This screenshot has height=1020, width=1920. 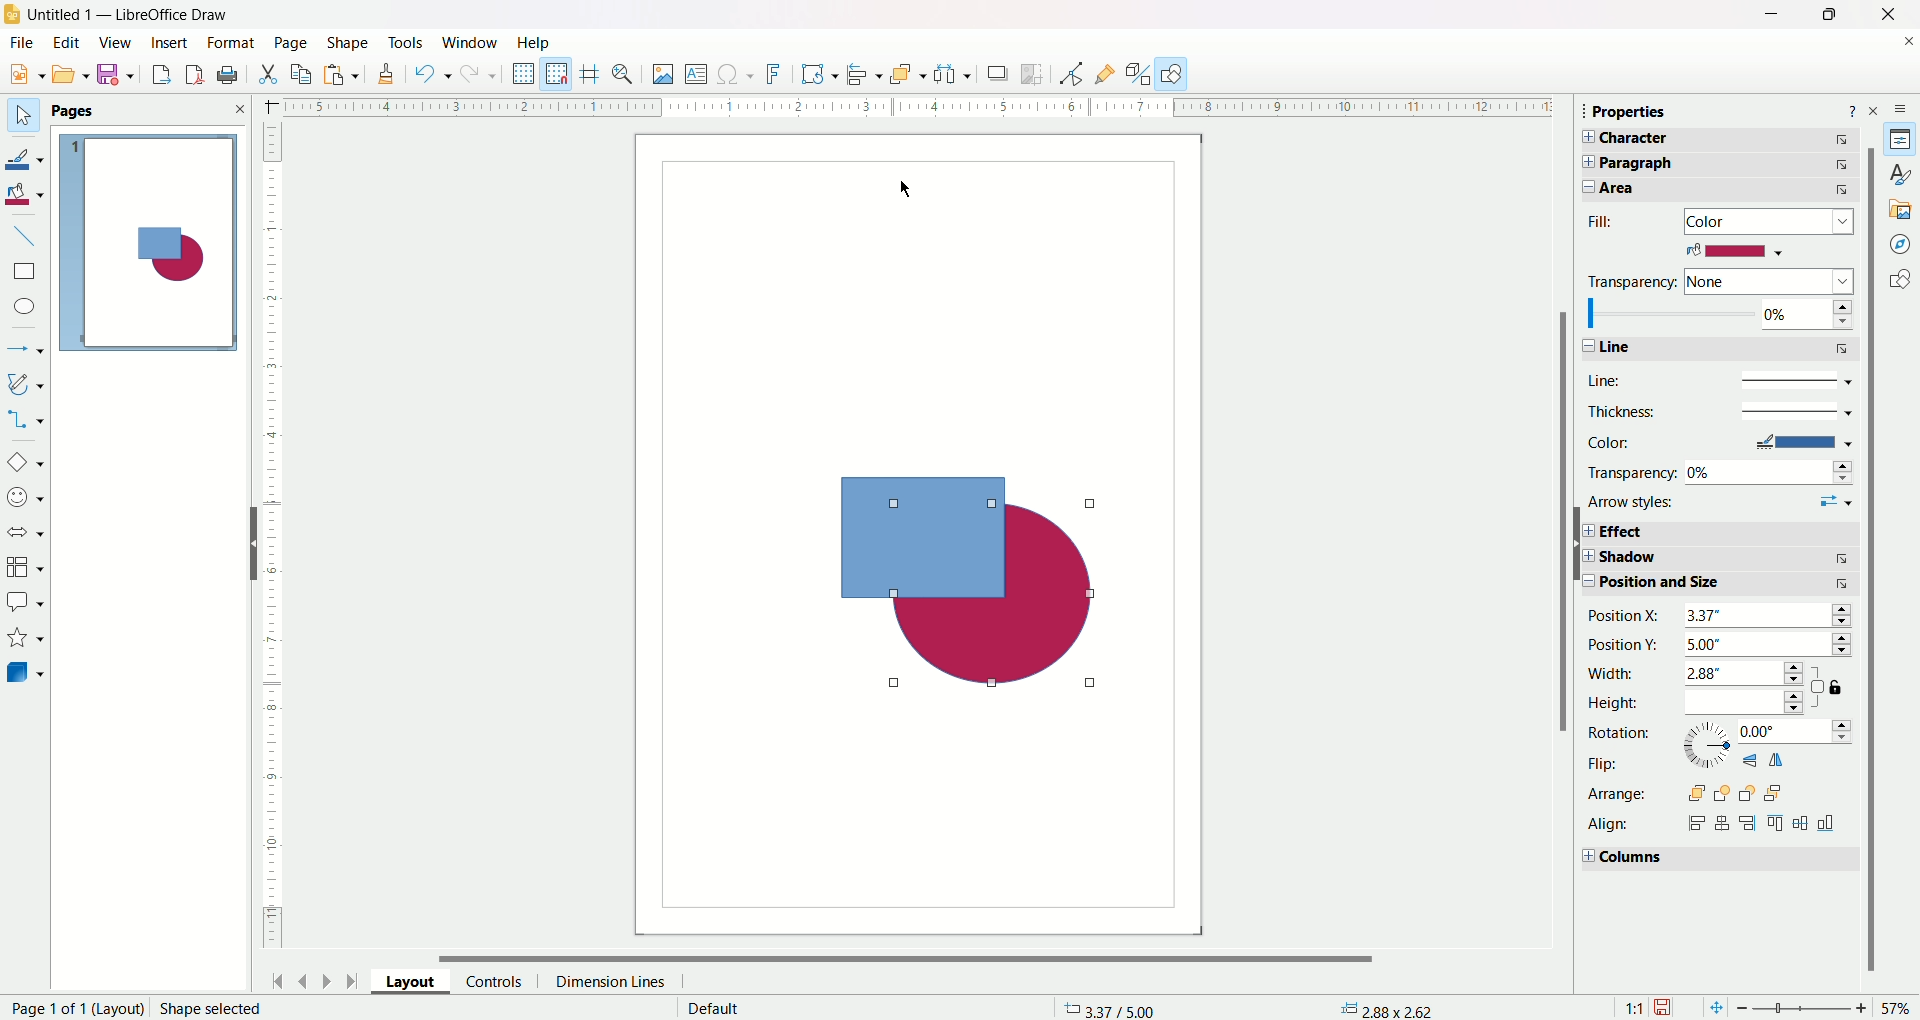 What do you see at coordinates (919, 957) in the screenshot?
I see `horizontal scroll bar` at bounding box center [919, 957].